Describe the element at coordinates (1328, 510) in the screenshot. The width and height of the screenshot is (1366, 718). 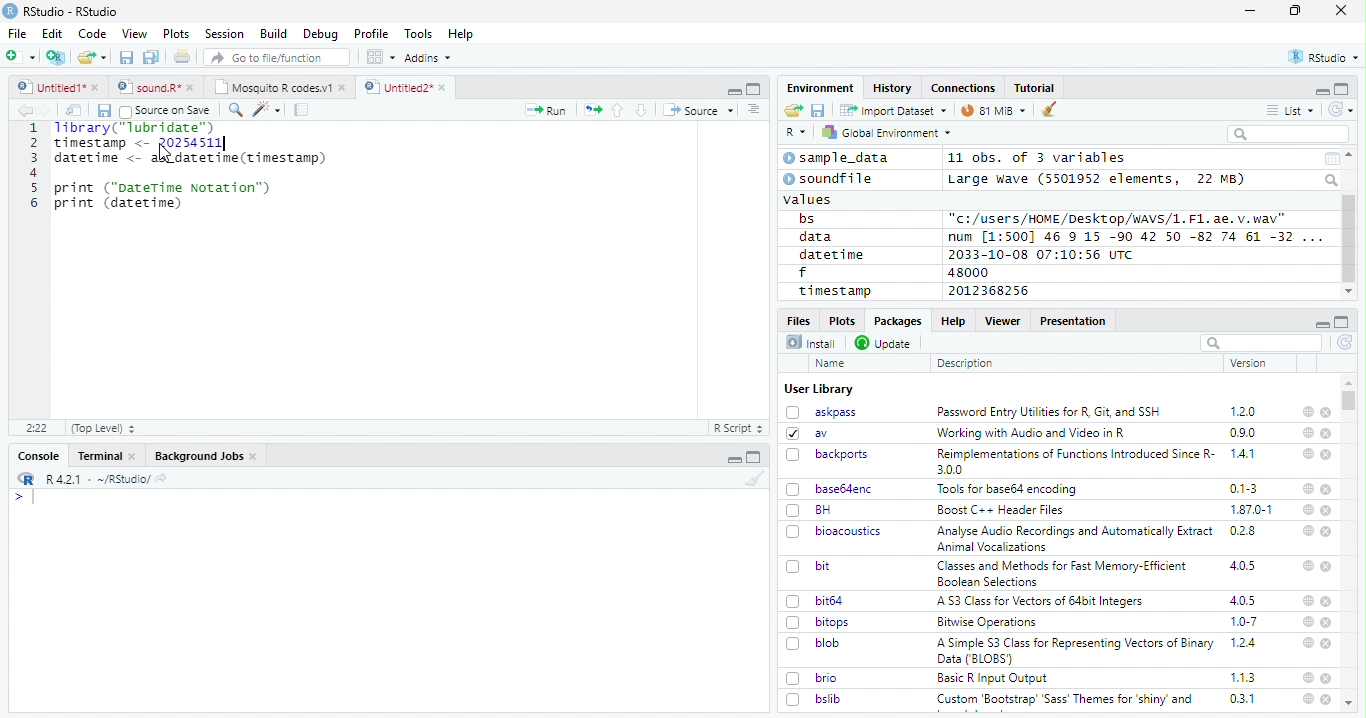
I see `close` at that location.